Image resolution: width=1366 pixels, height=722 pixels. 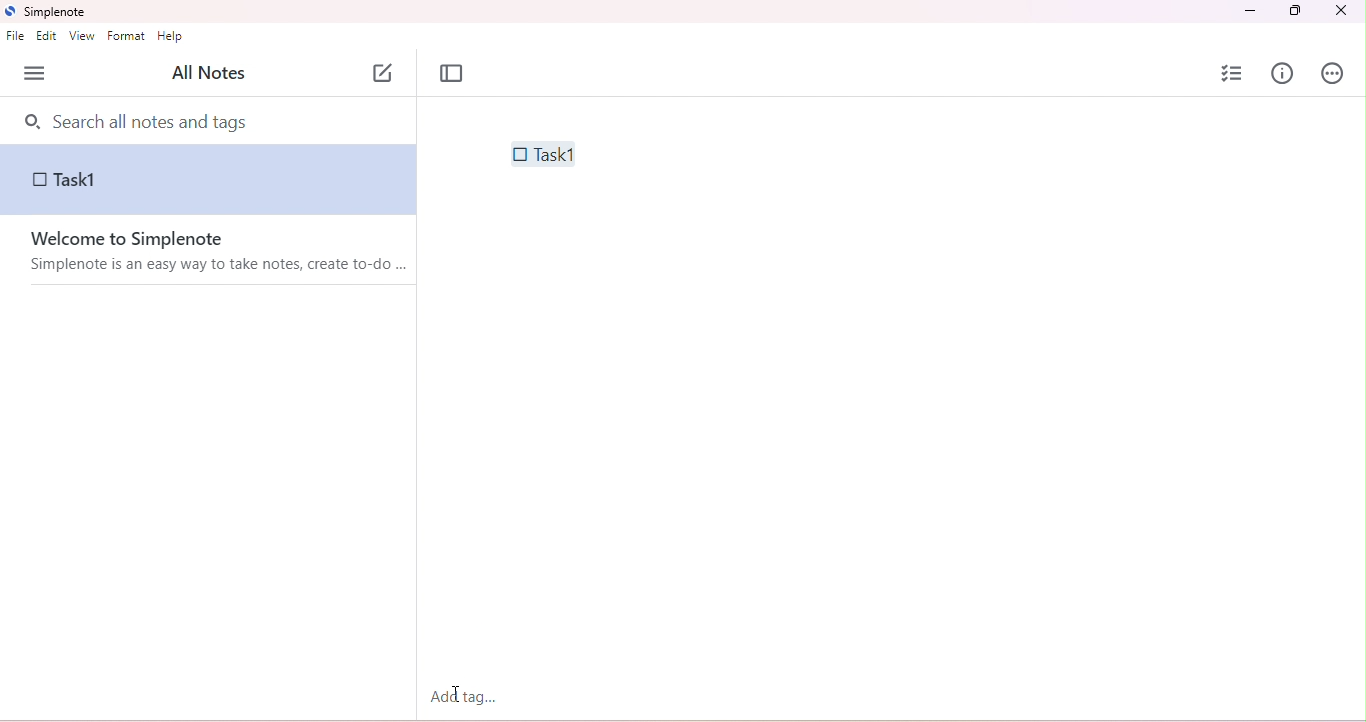 What do you see at coordinates (459, 695) in the screenshot?
I see `cursor movement` at bounding box center [459, 695].